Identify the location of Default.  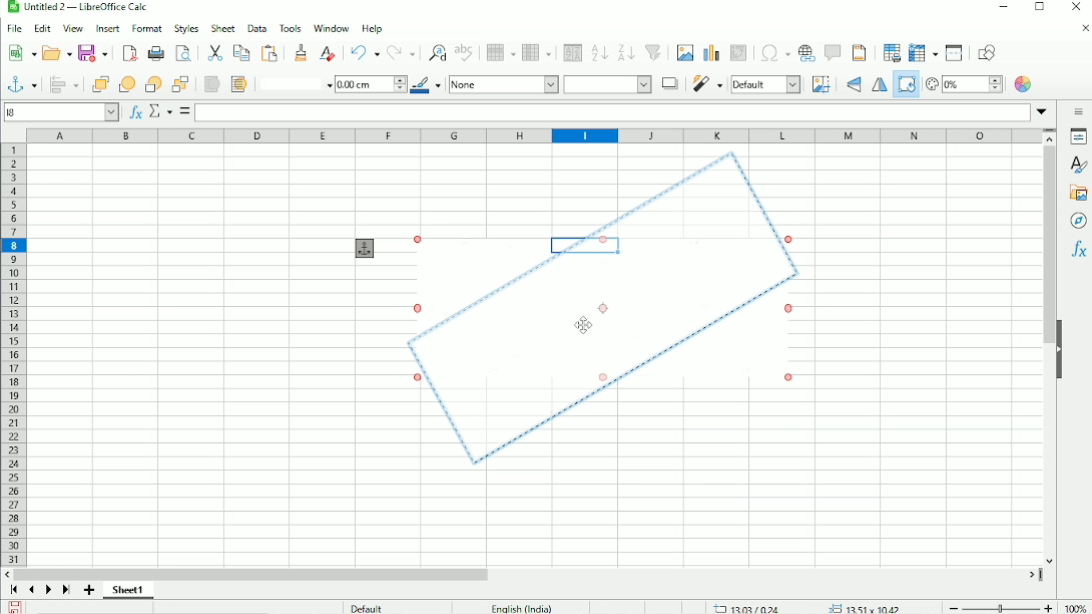
(767, 85).